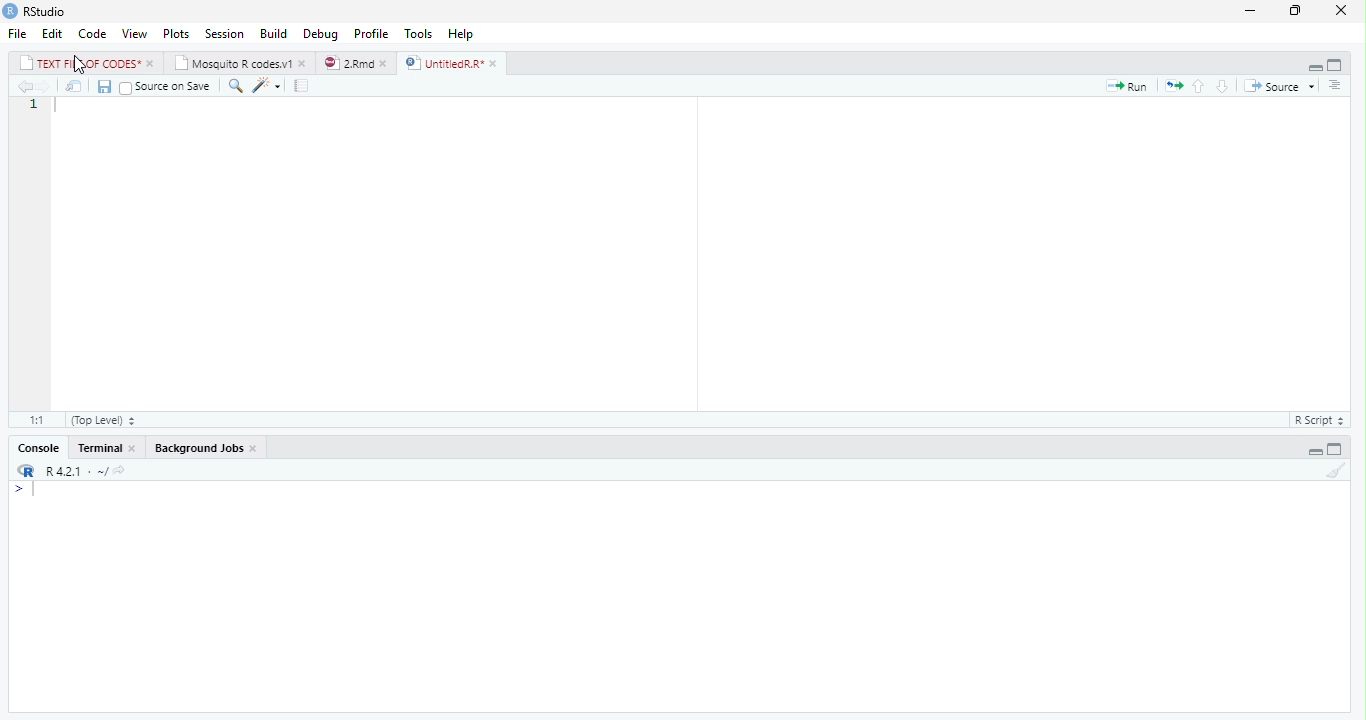  Describe the element at coordinates (45, 87) in the screenshot. I see `Go to next location` at that location.